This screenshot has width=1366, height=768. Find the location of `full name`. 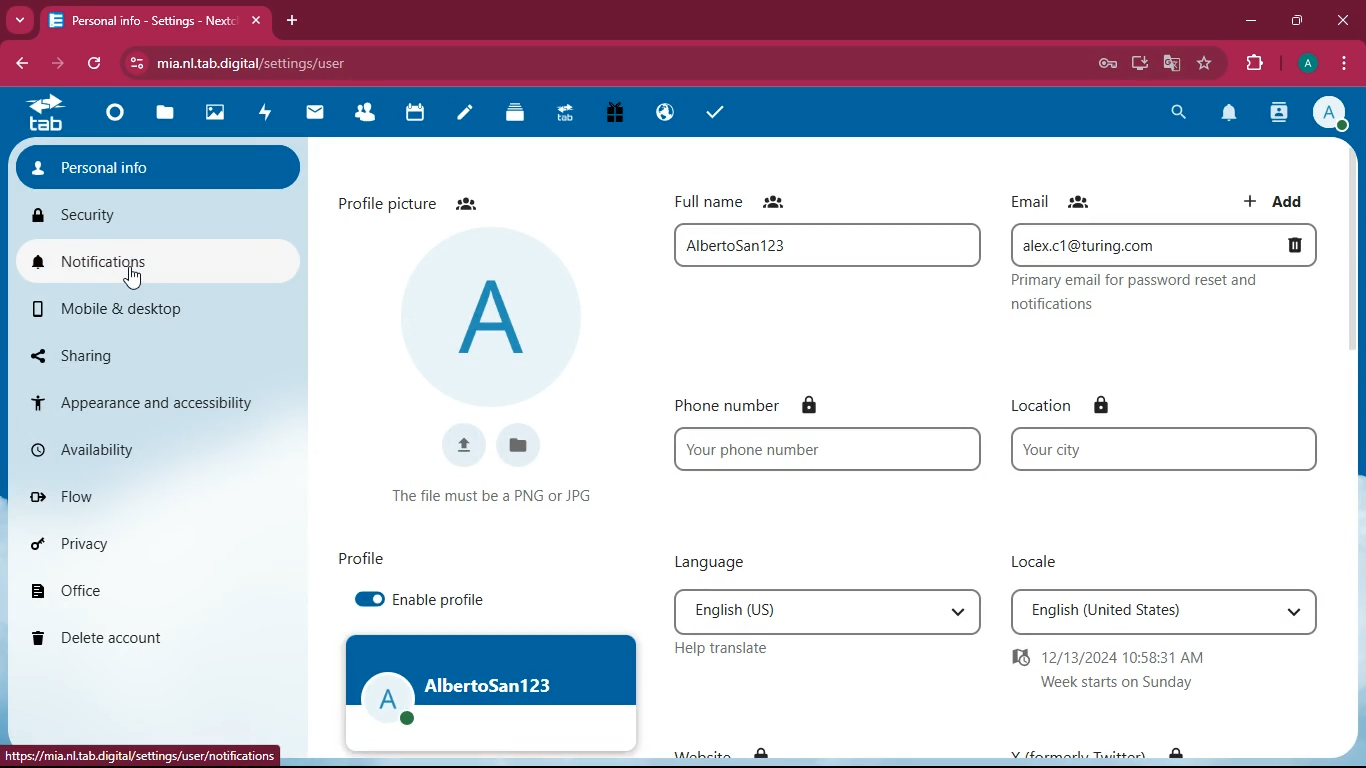

full name is located at coordinates (711, 200).